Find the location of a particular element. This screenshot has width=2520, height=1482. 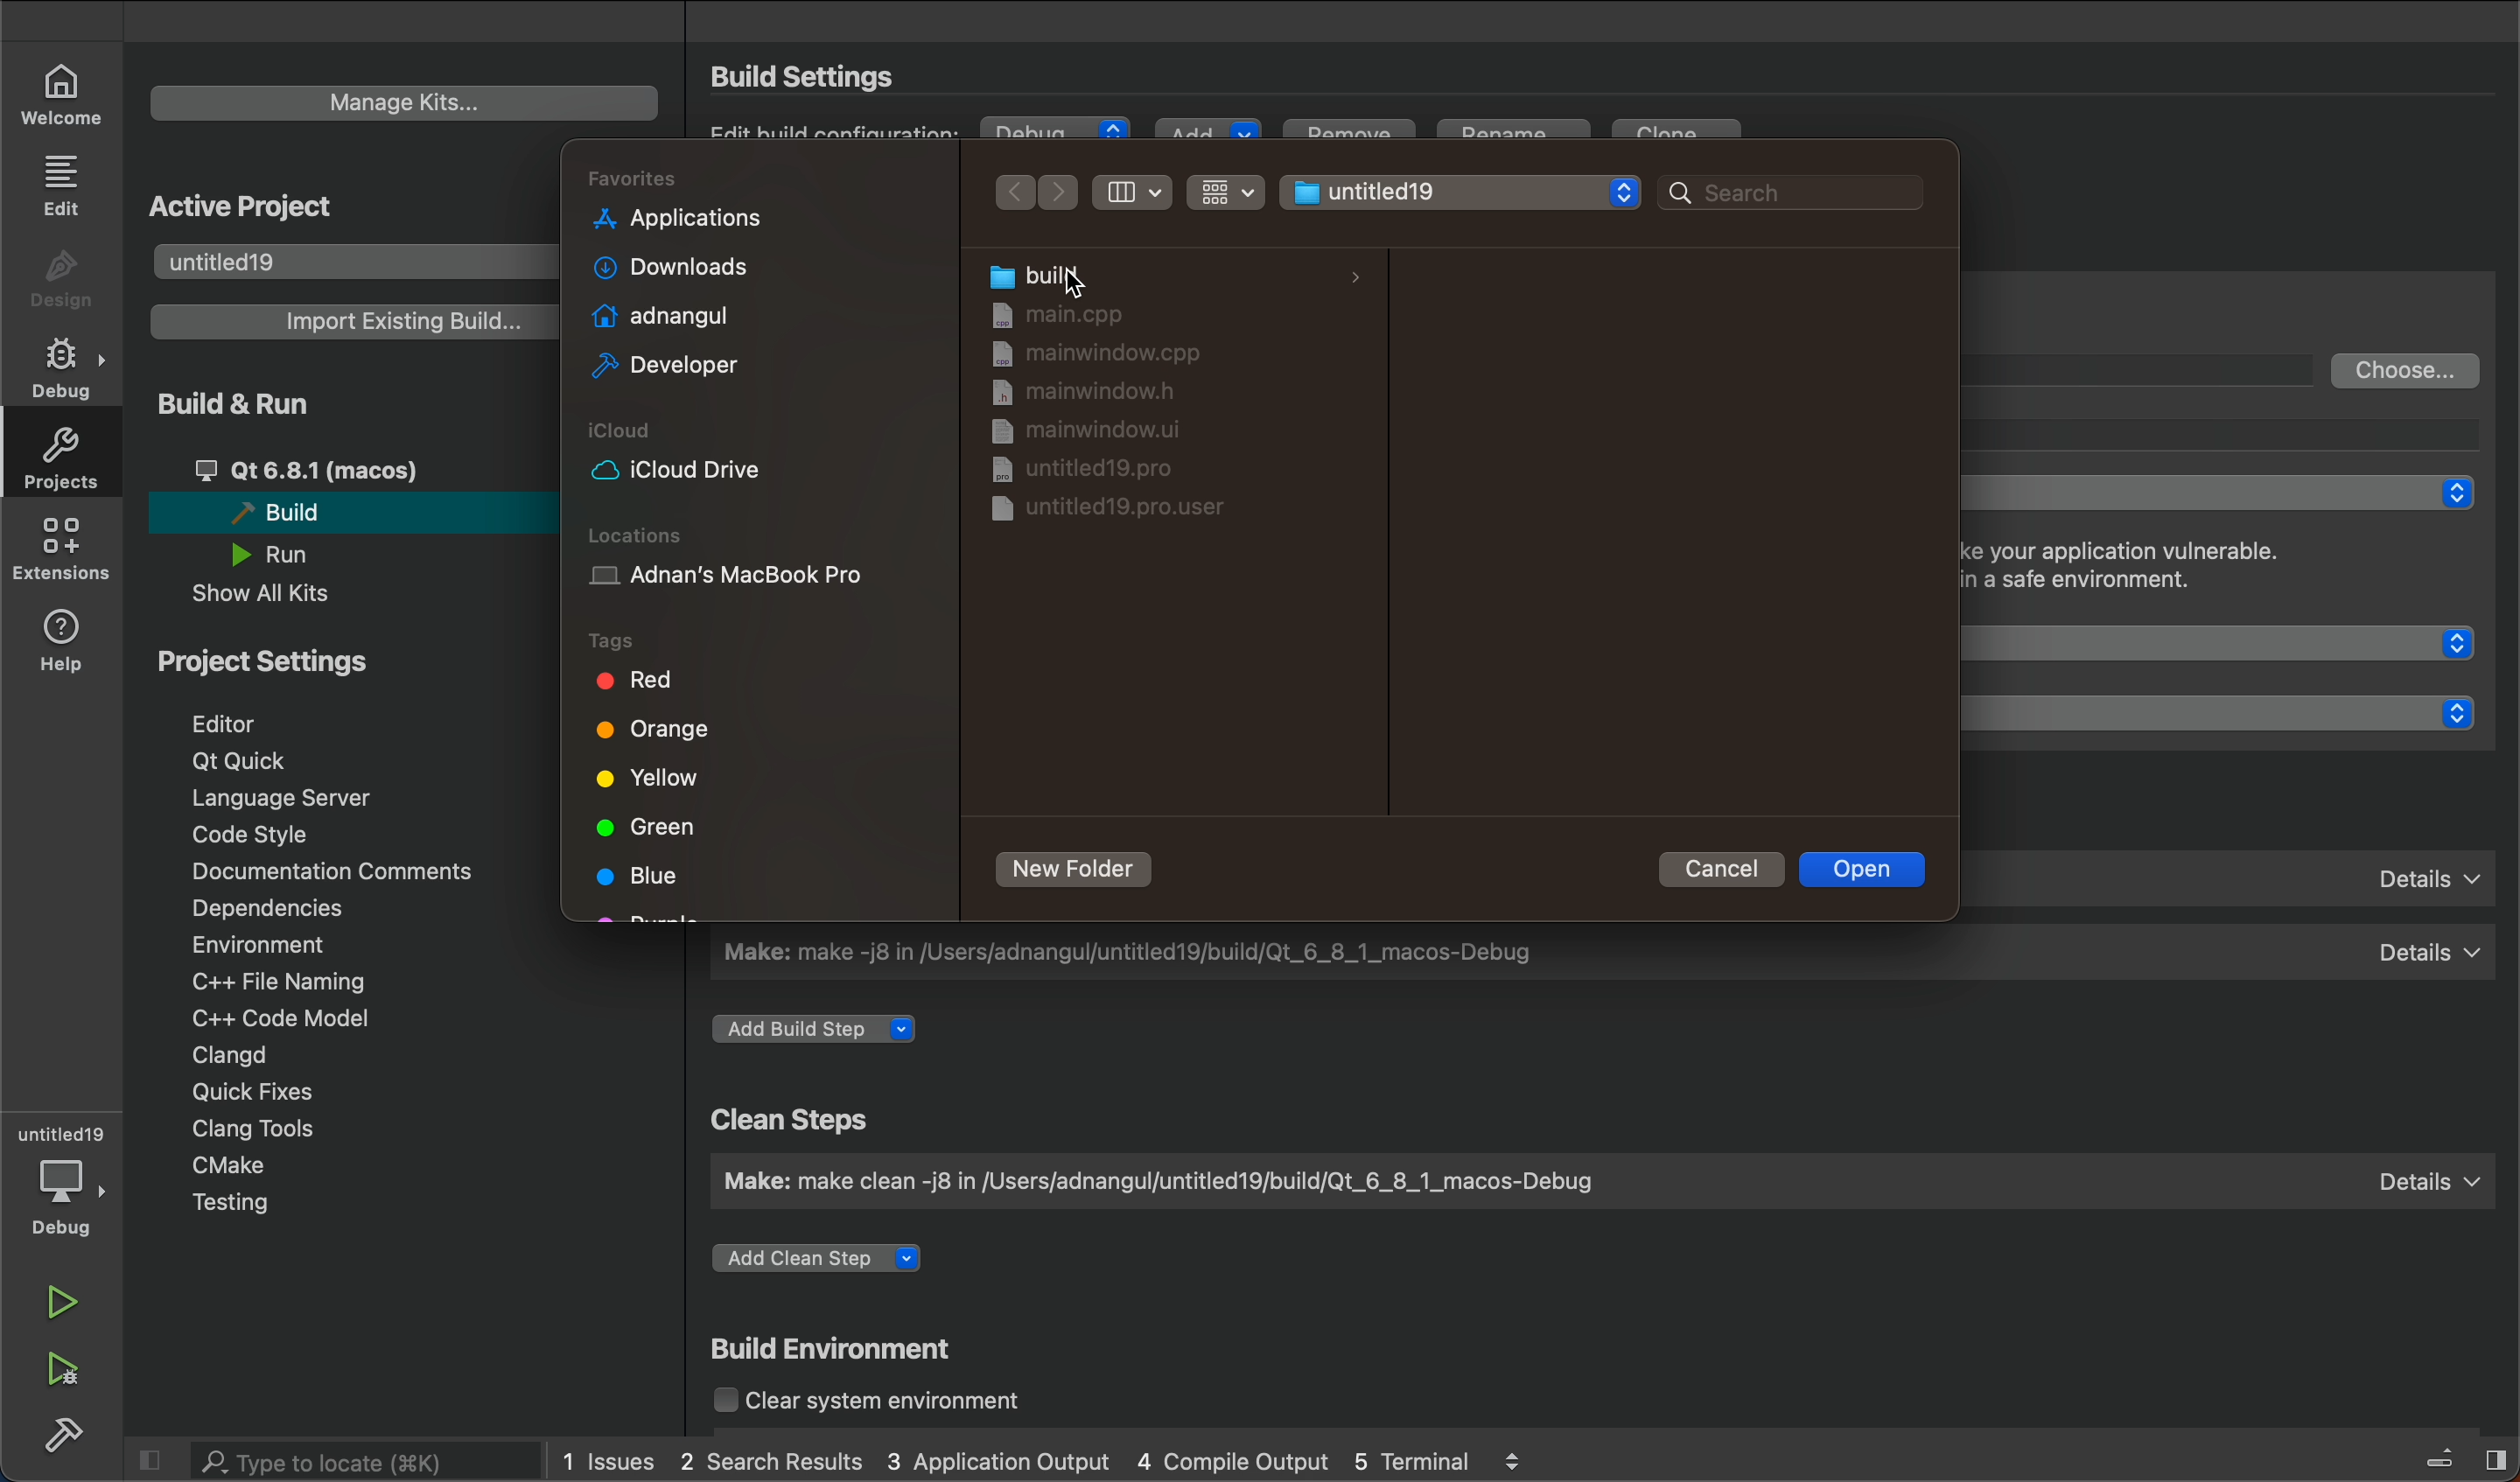

run debug is located at coordinates (65, 1366).